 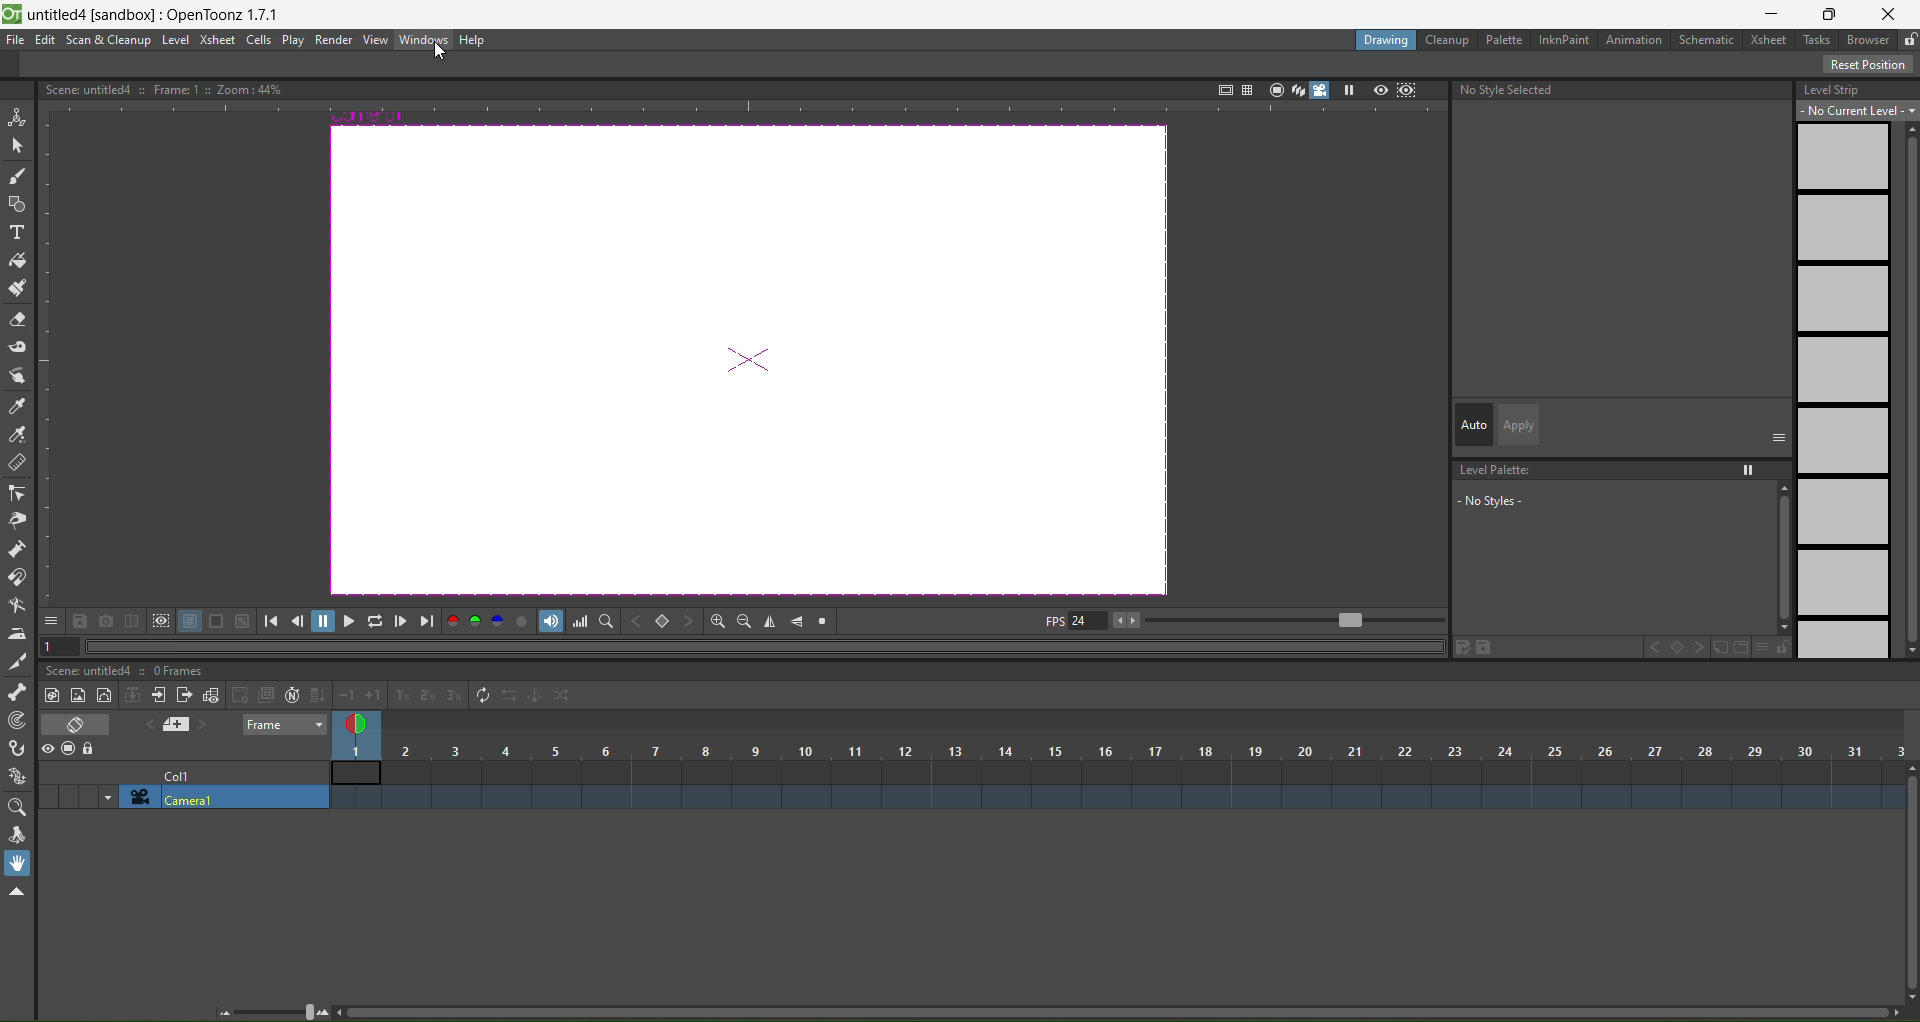 What do you see at coordinates (1474, 426) in the screenshot?
I see `auto` at bounding box center [1474, 426].